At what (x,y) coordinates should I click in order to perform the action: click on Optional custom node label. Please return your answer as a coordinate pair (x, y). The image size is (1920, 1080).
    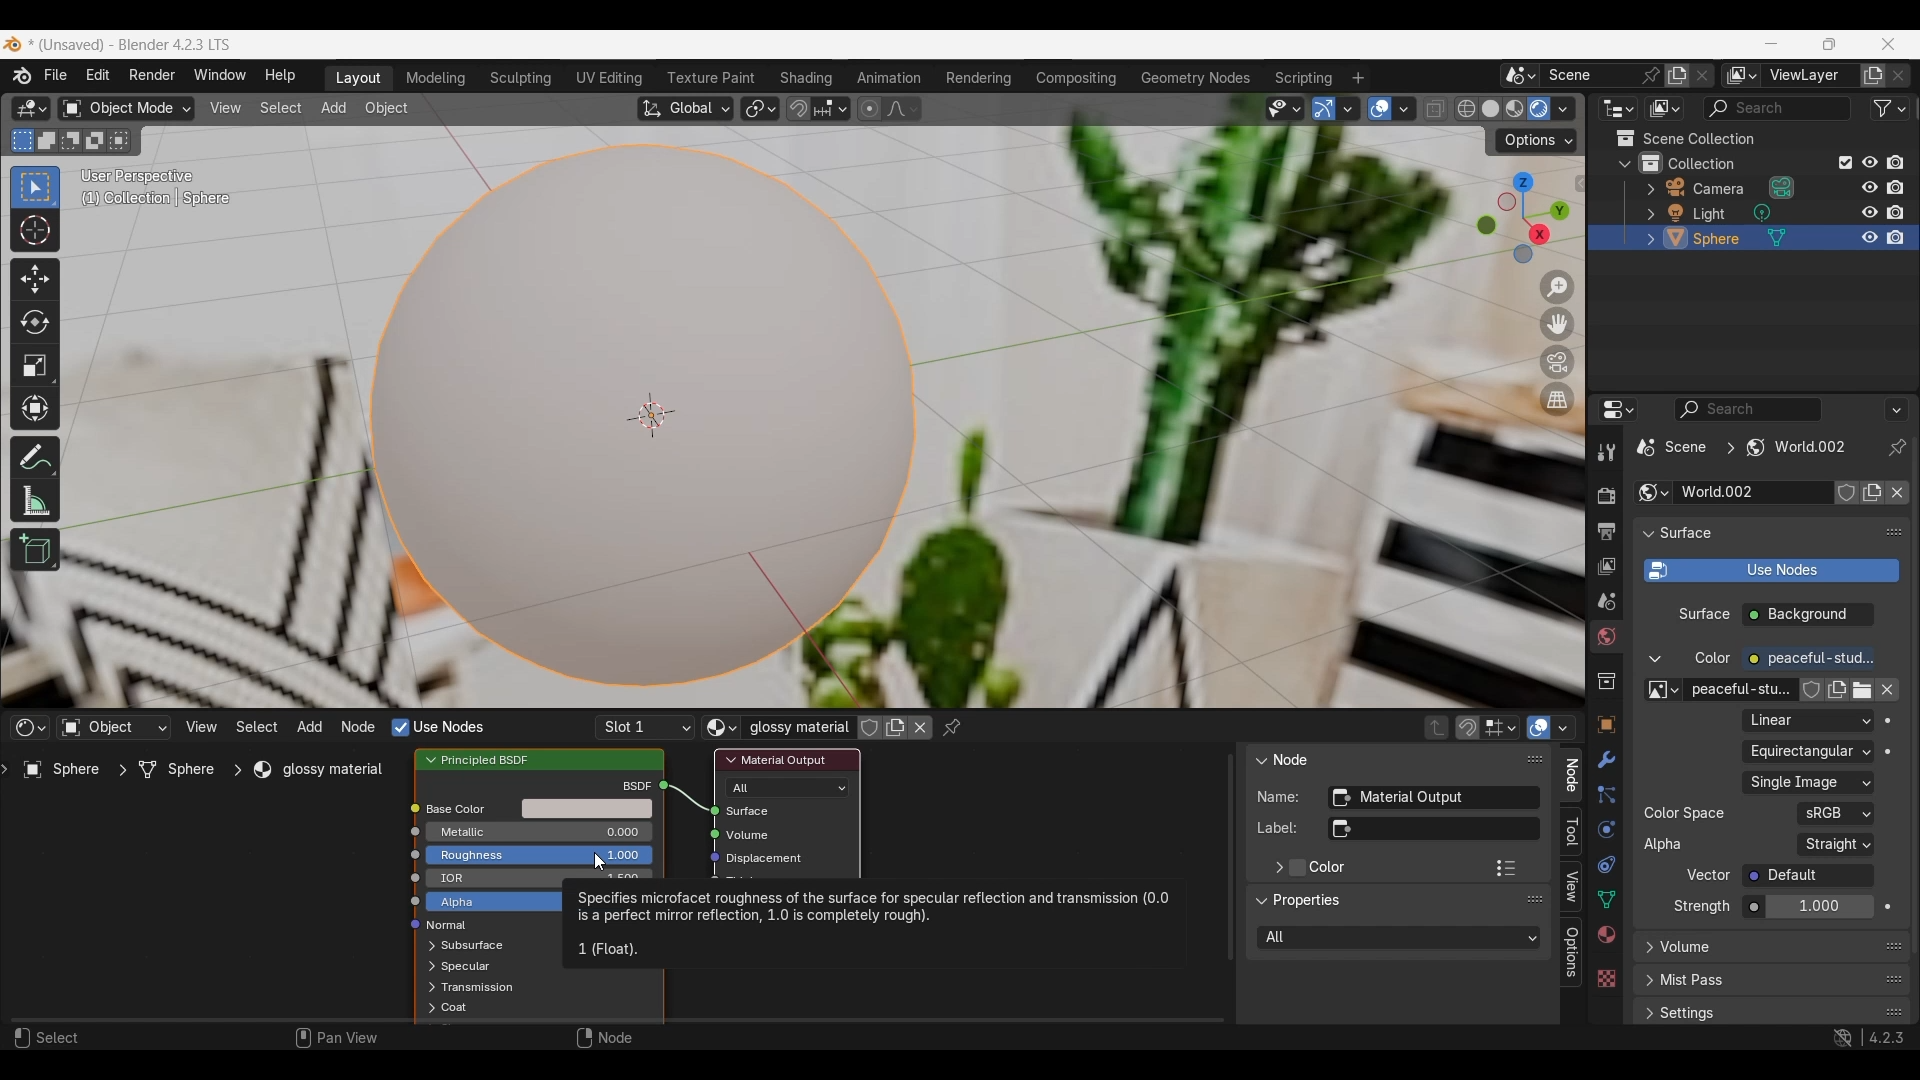
    Looking at the image, I should click on (1433, 829).